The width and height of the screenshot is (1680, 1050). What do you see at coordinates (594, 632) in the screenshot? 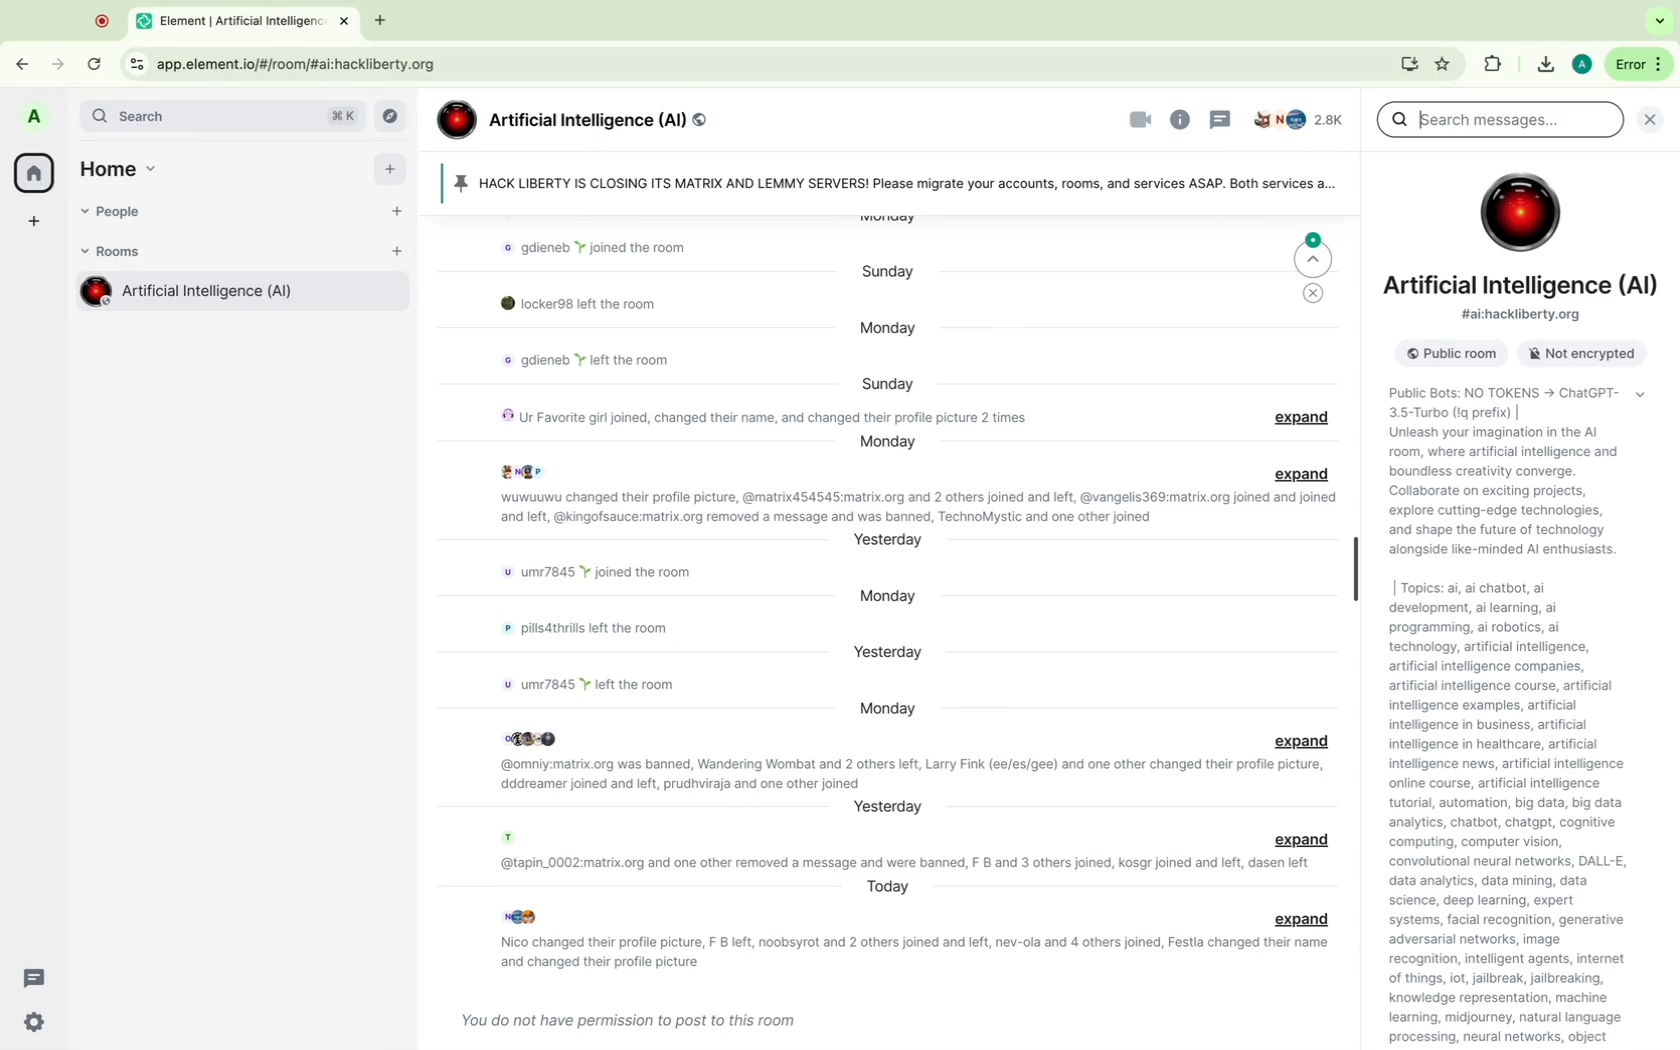
I see `message` at bounding box center [594, 632].